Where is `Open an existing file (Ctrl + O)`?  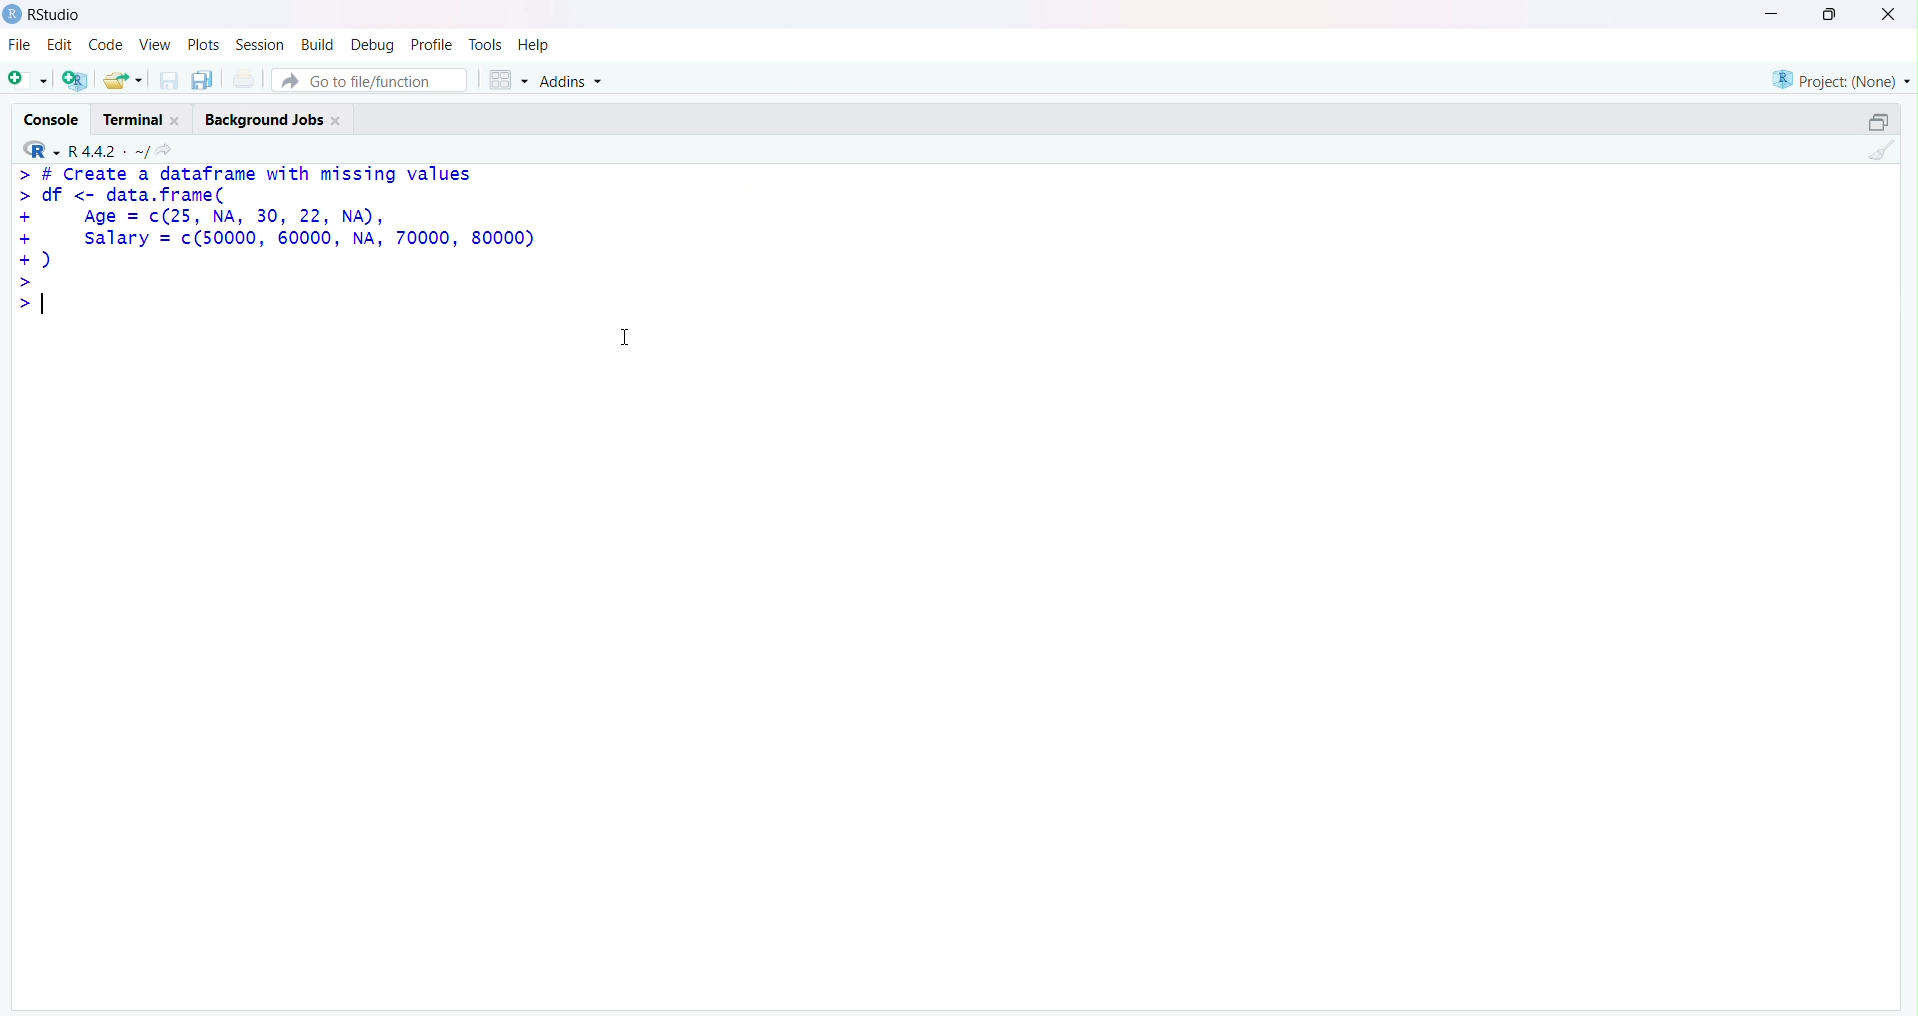 Open an existing file (Ctrl + O) is located at coordinates (123, 79).